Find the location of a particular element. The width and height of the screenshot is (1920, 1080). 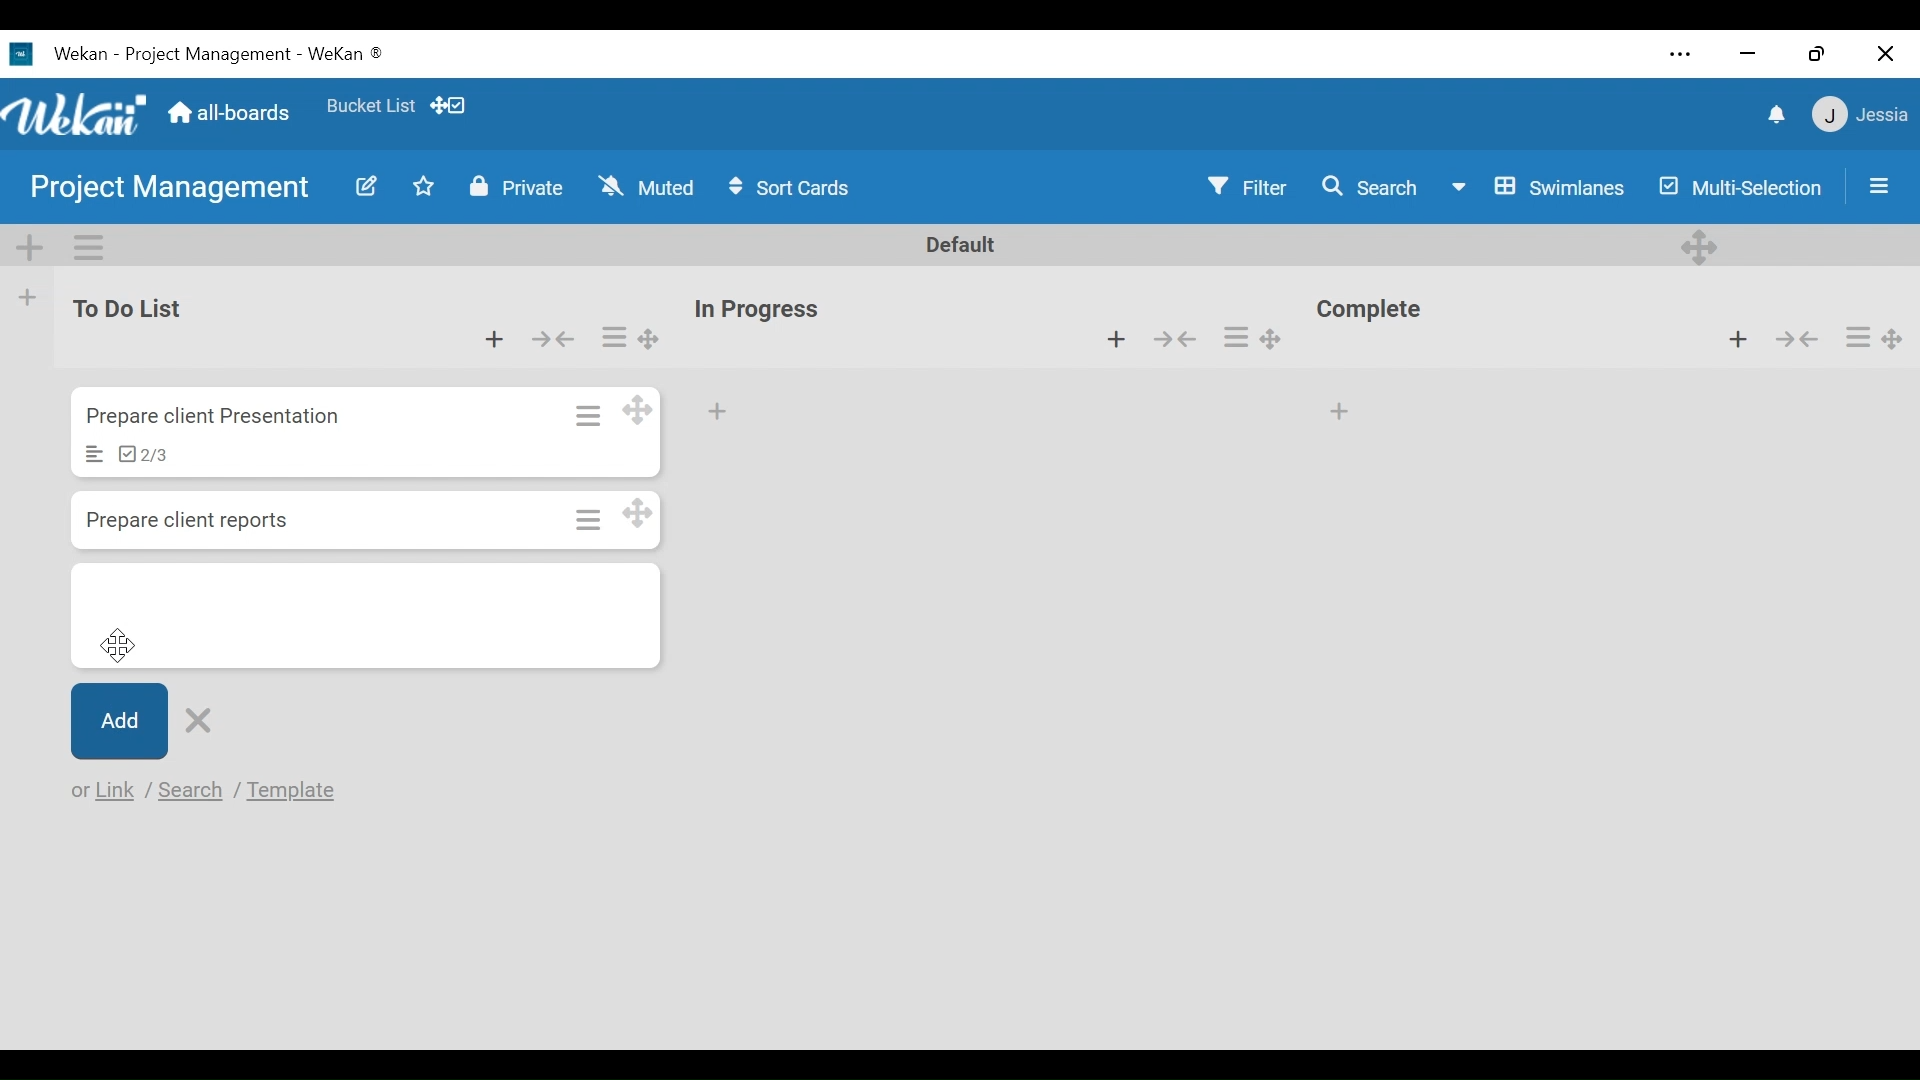

Desktop drag handles is located at coordinates (640, 515).